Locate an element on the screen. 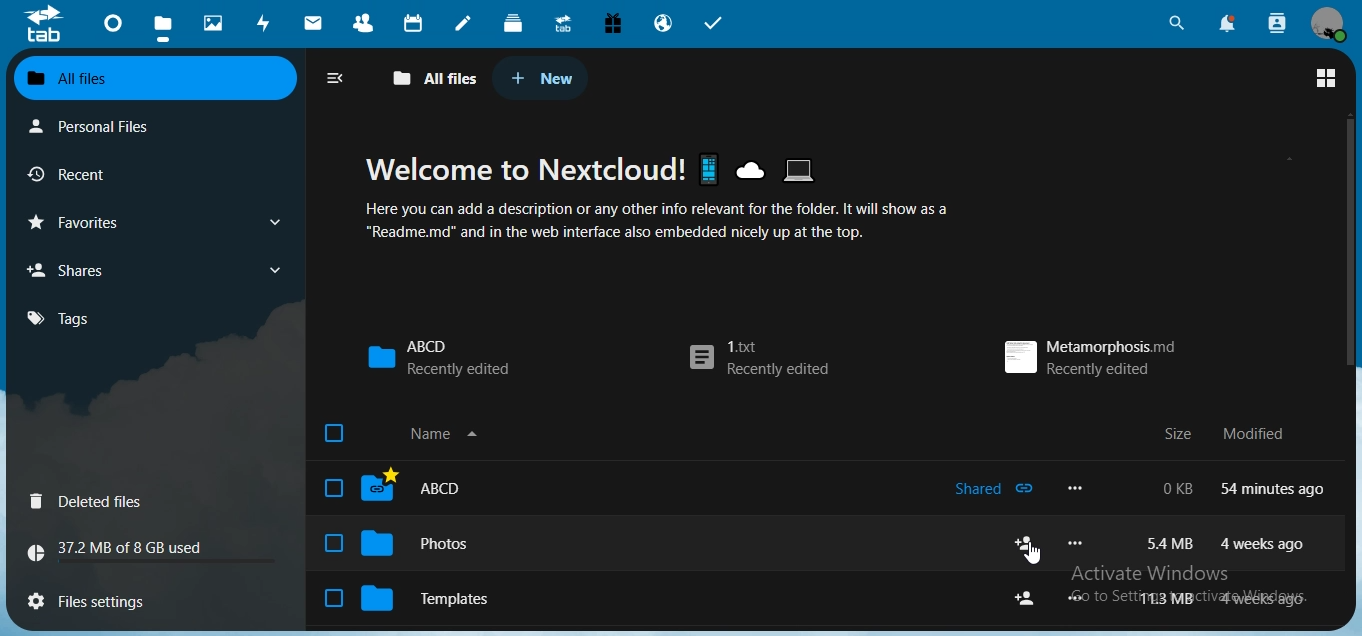  ABCD is located at coordinates (438, 356).